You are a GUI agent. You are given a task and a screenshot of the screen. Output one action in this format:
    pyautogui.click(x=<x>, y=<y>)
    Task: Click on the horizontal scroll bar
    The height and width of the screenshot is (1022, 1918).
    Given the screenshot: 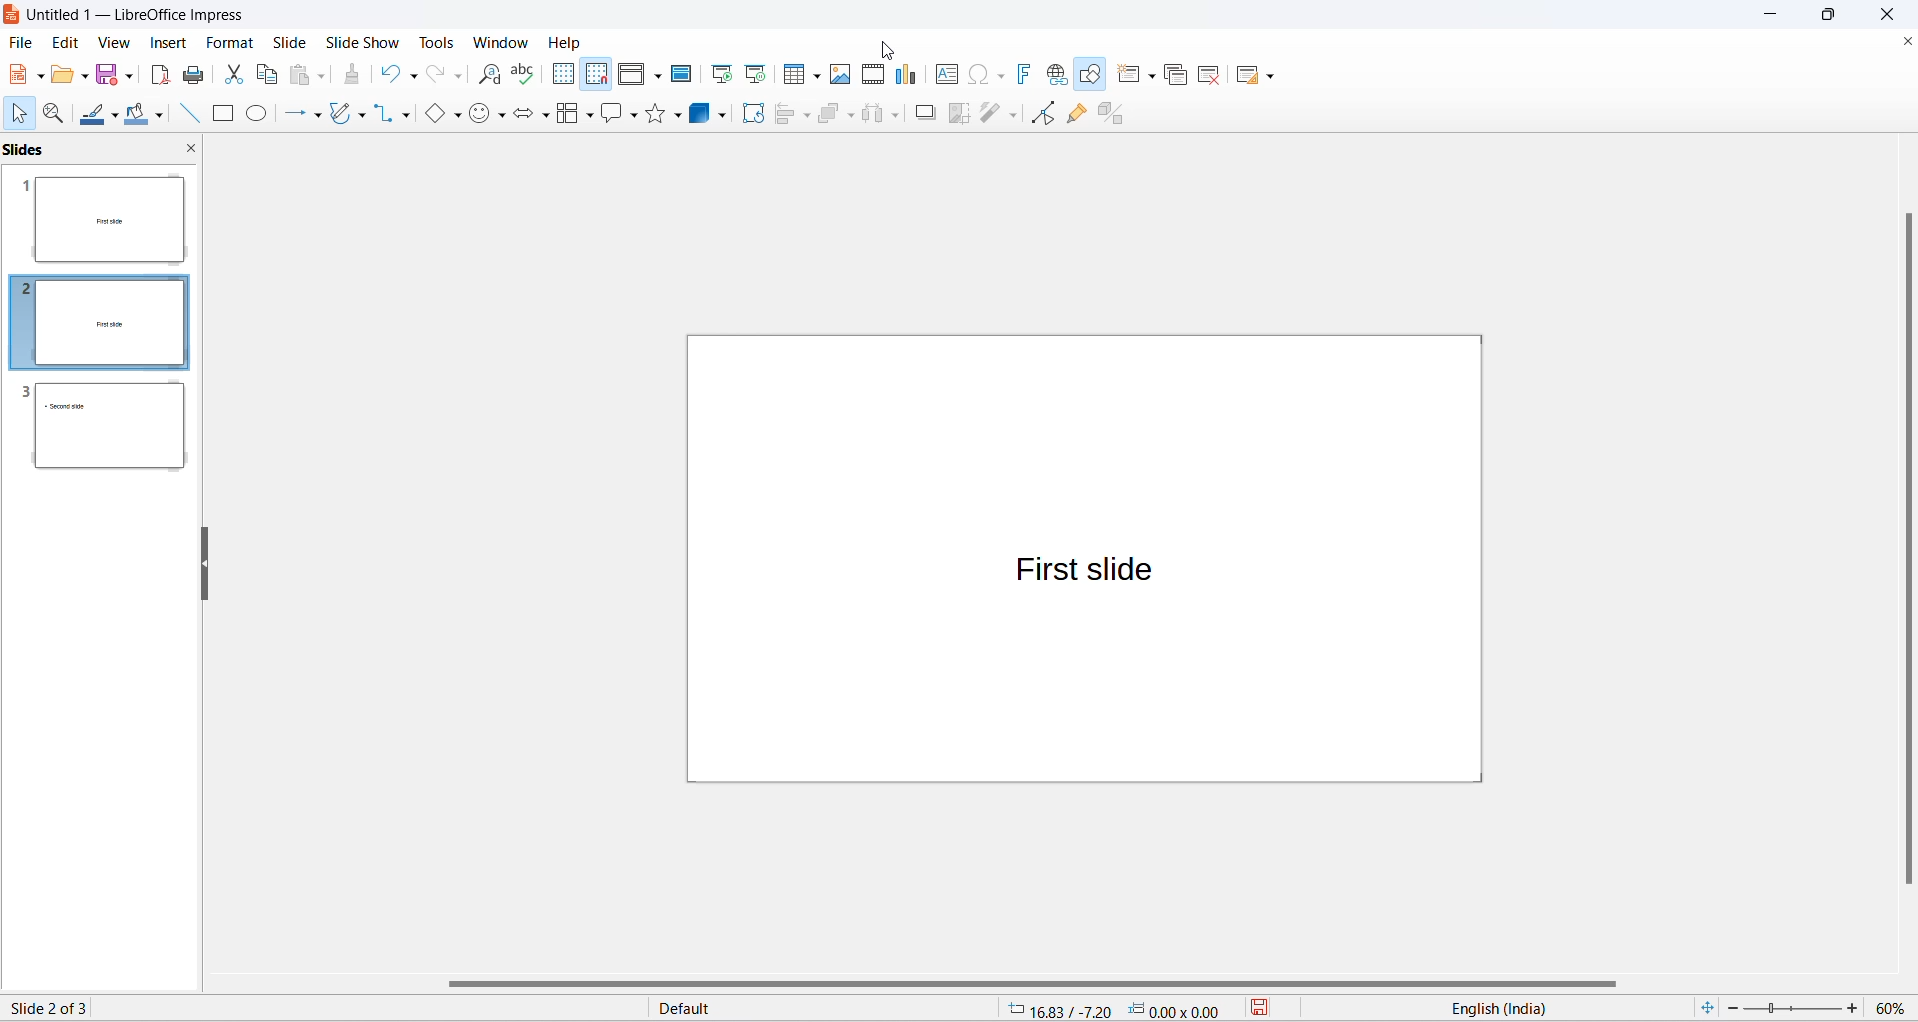 What is the action you would take?
    pyautogui.click(x=1038, y=983)
    